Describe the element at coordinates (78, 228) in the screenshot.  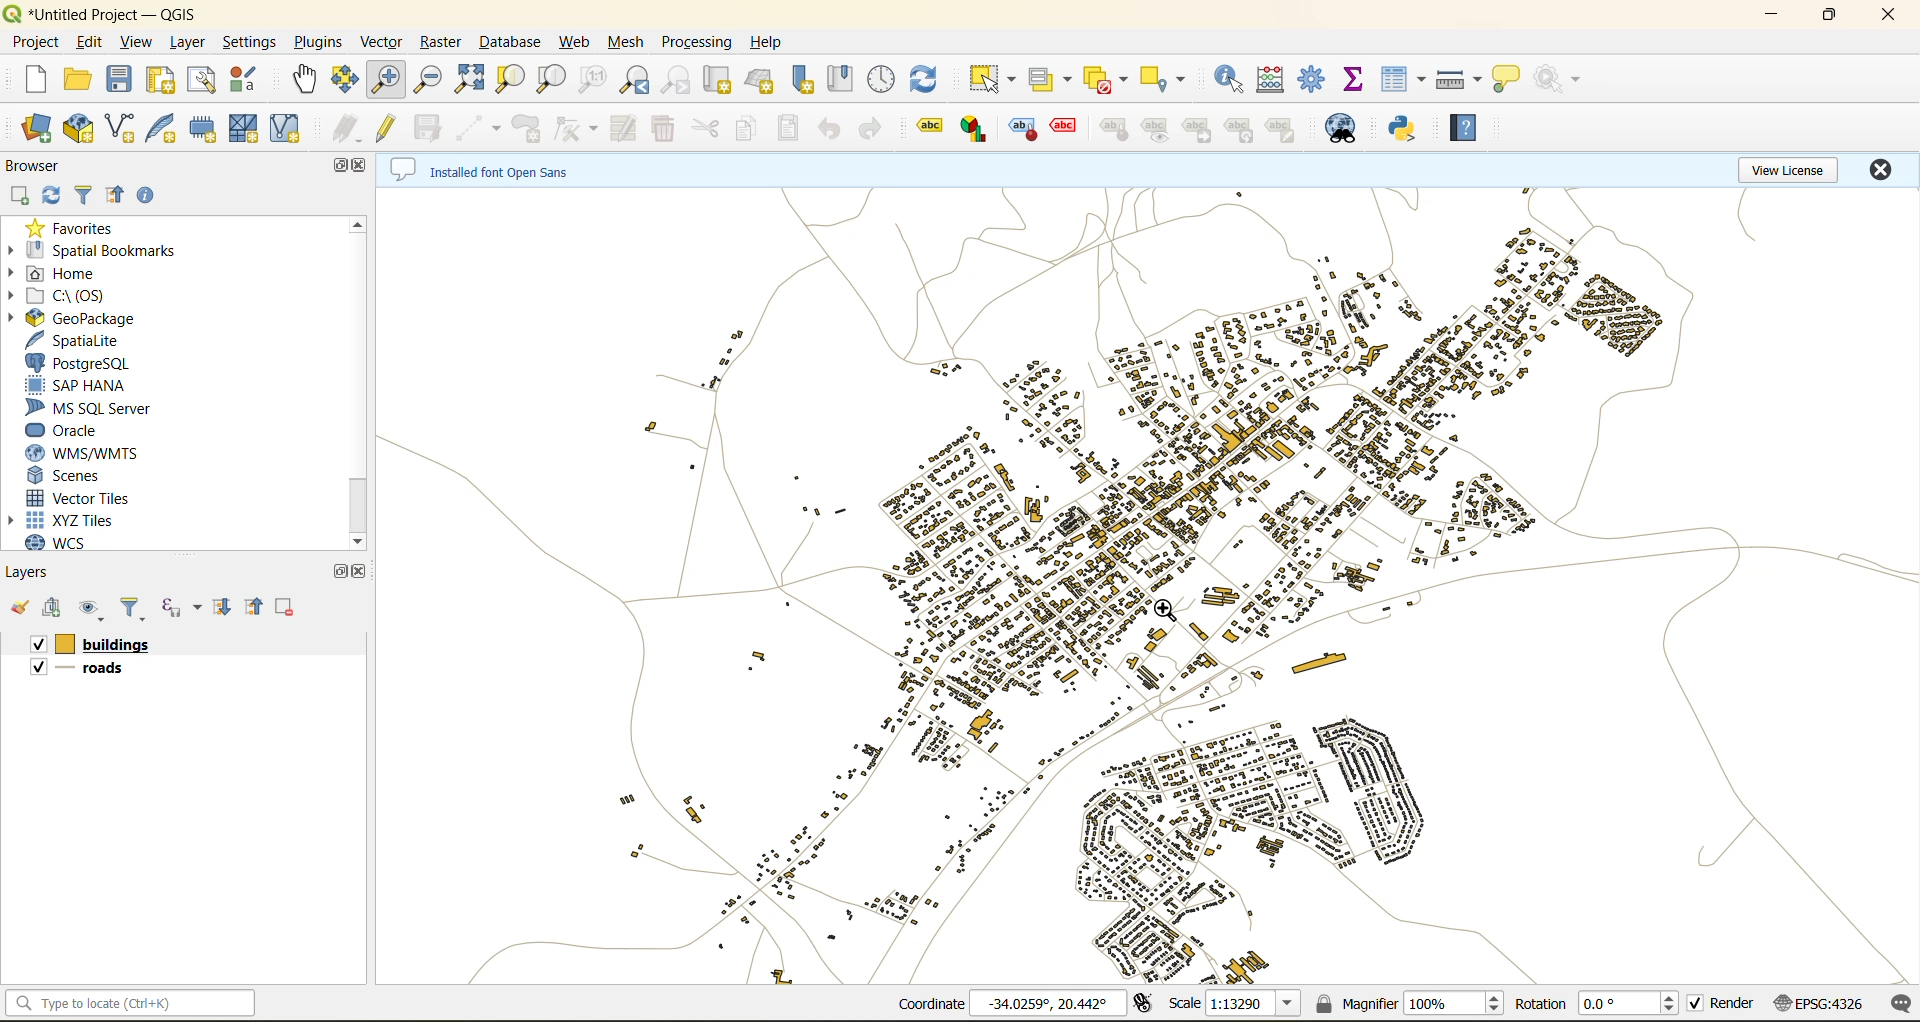
I see `favorites` at that location.